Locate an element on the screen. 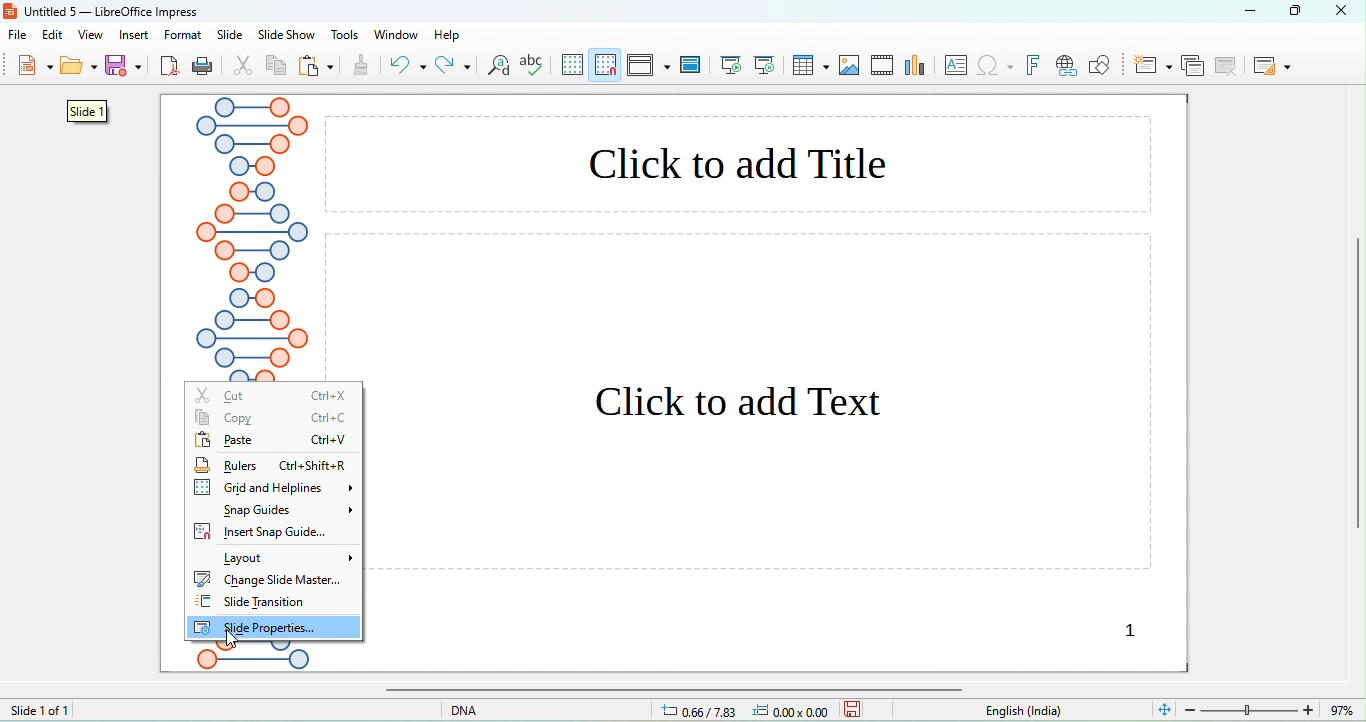 The width and height of the screenshot is (1366, 722). 1 is located at coordinates (1113, 630).